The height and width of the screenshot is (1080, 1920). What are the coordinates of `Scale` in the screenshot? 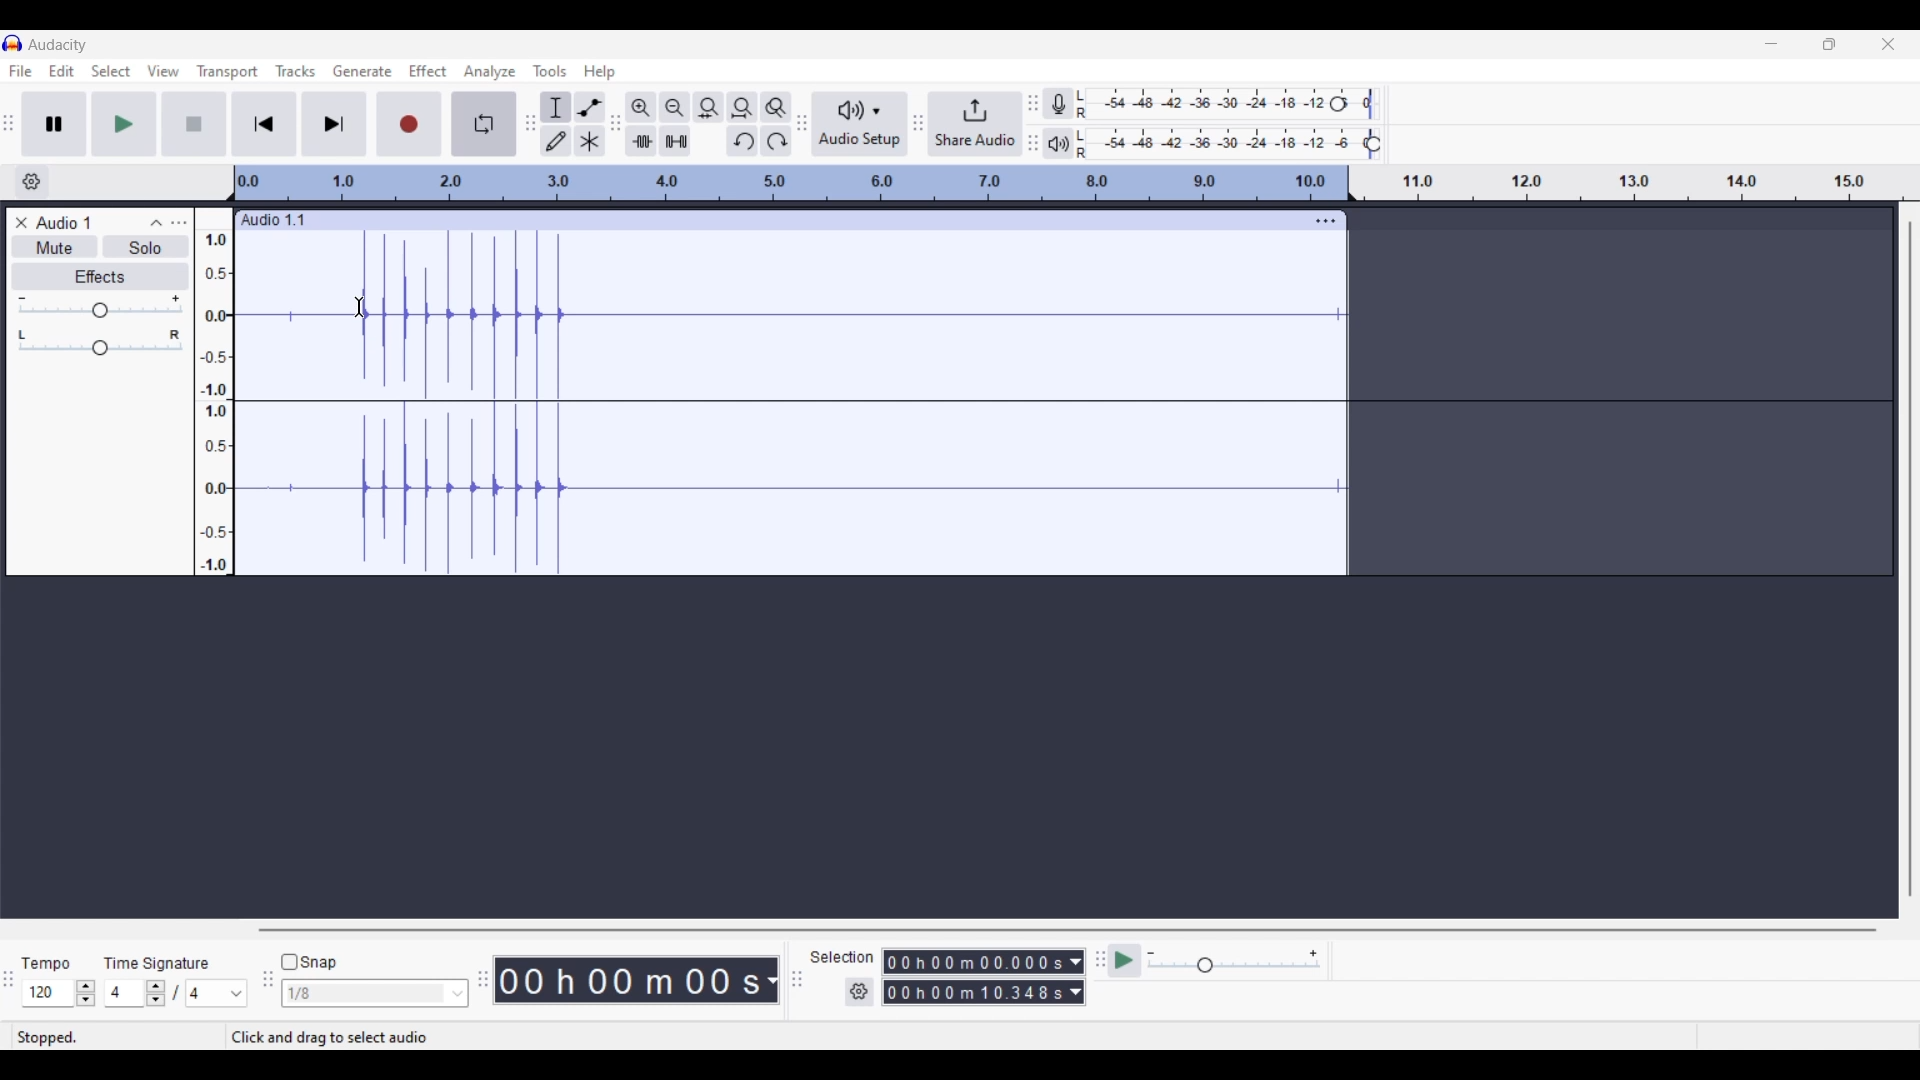 It's located at (791, 183).